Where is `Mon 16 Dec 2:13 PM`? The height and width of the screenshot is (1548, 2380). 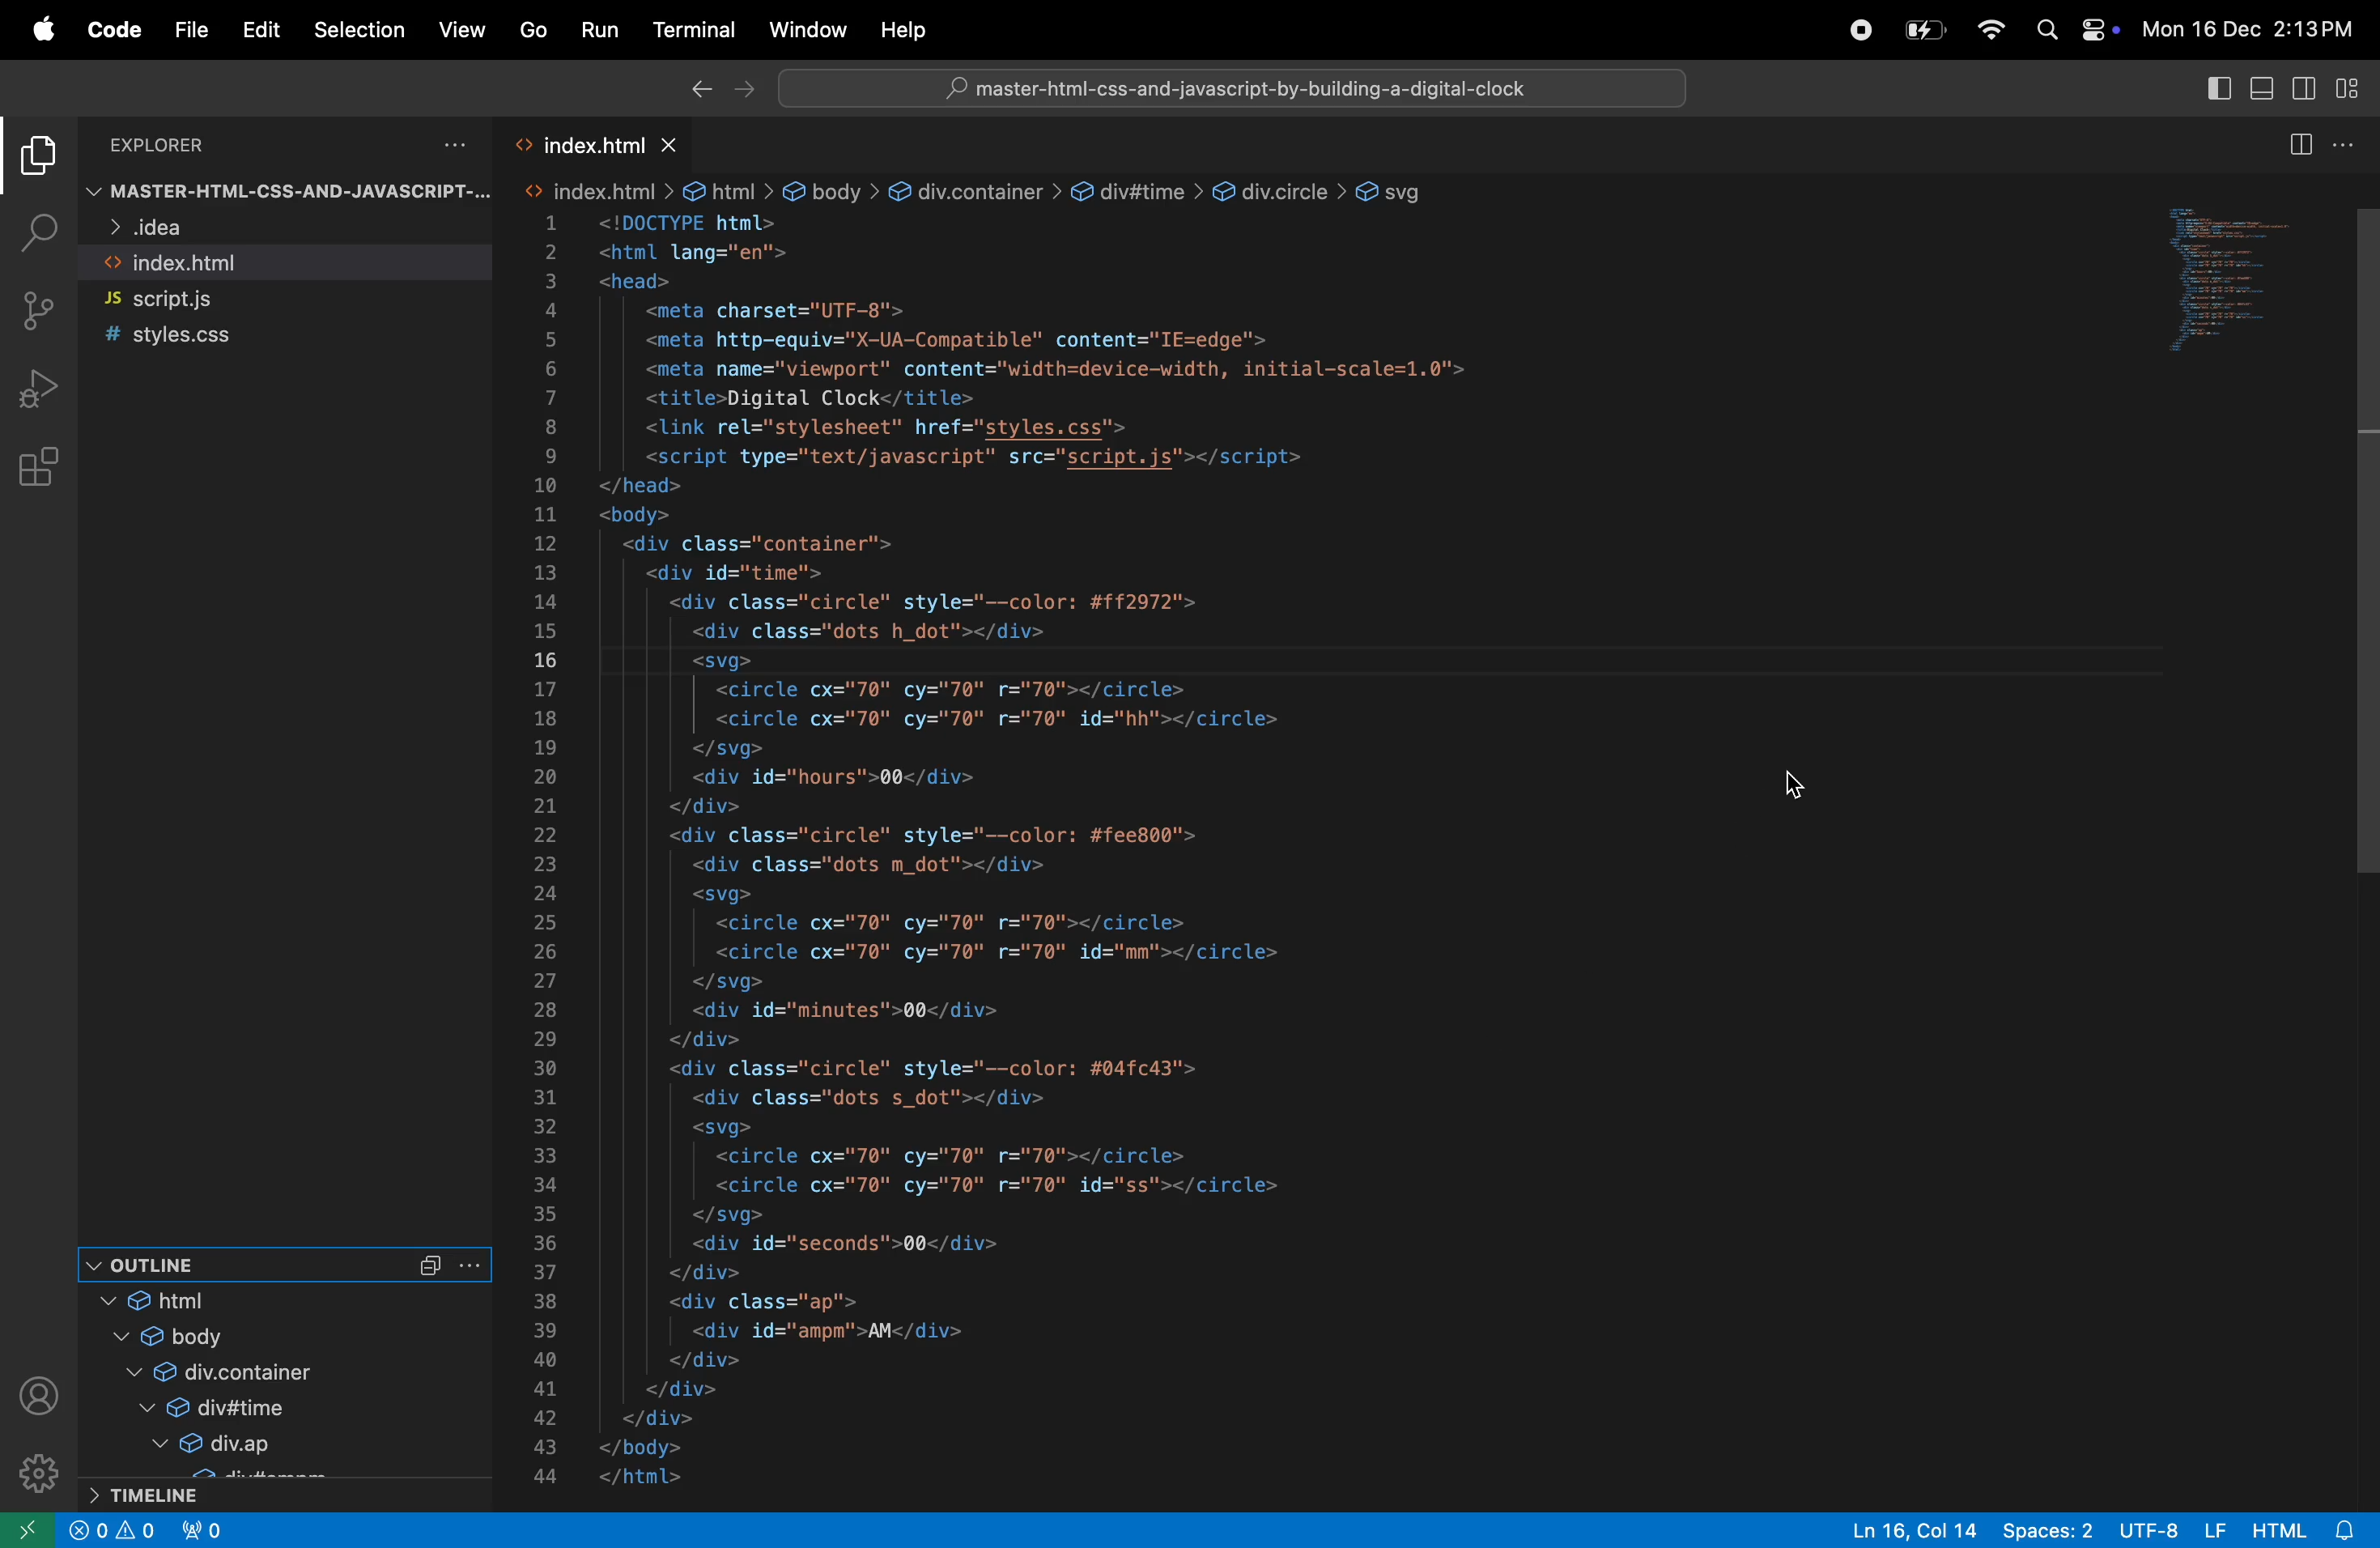
Mon 16 Dec 2:13 PM is located at coordinates (2254, 25).